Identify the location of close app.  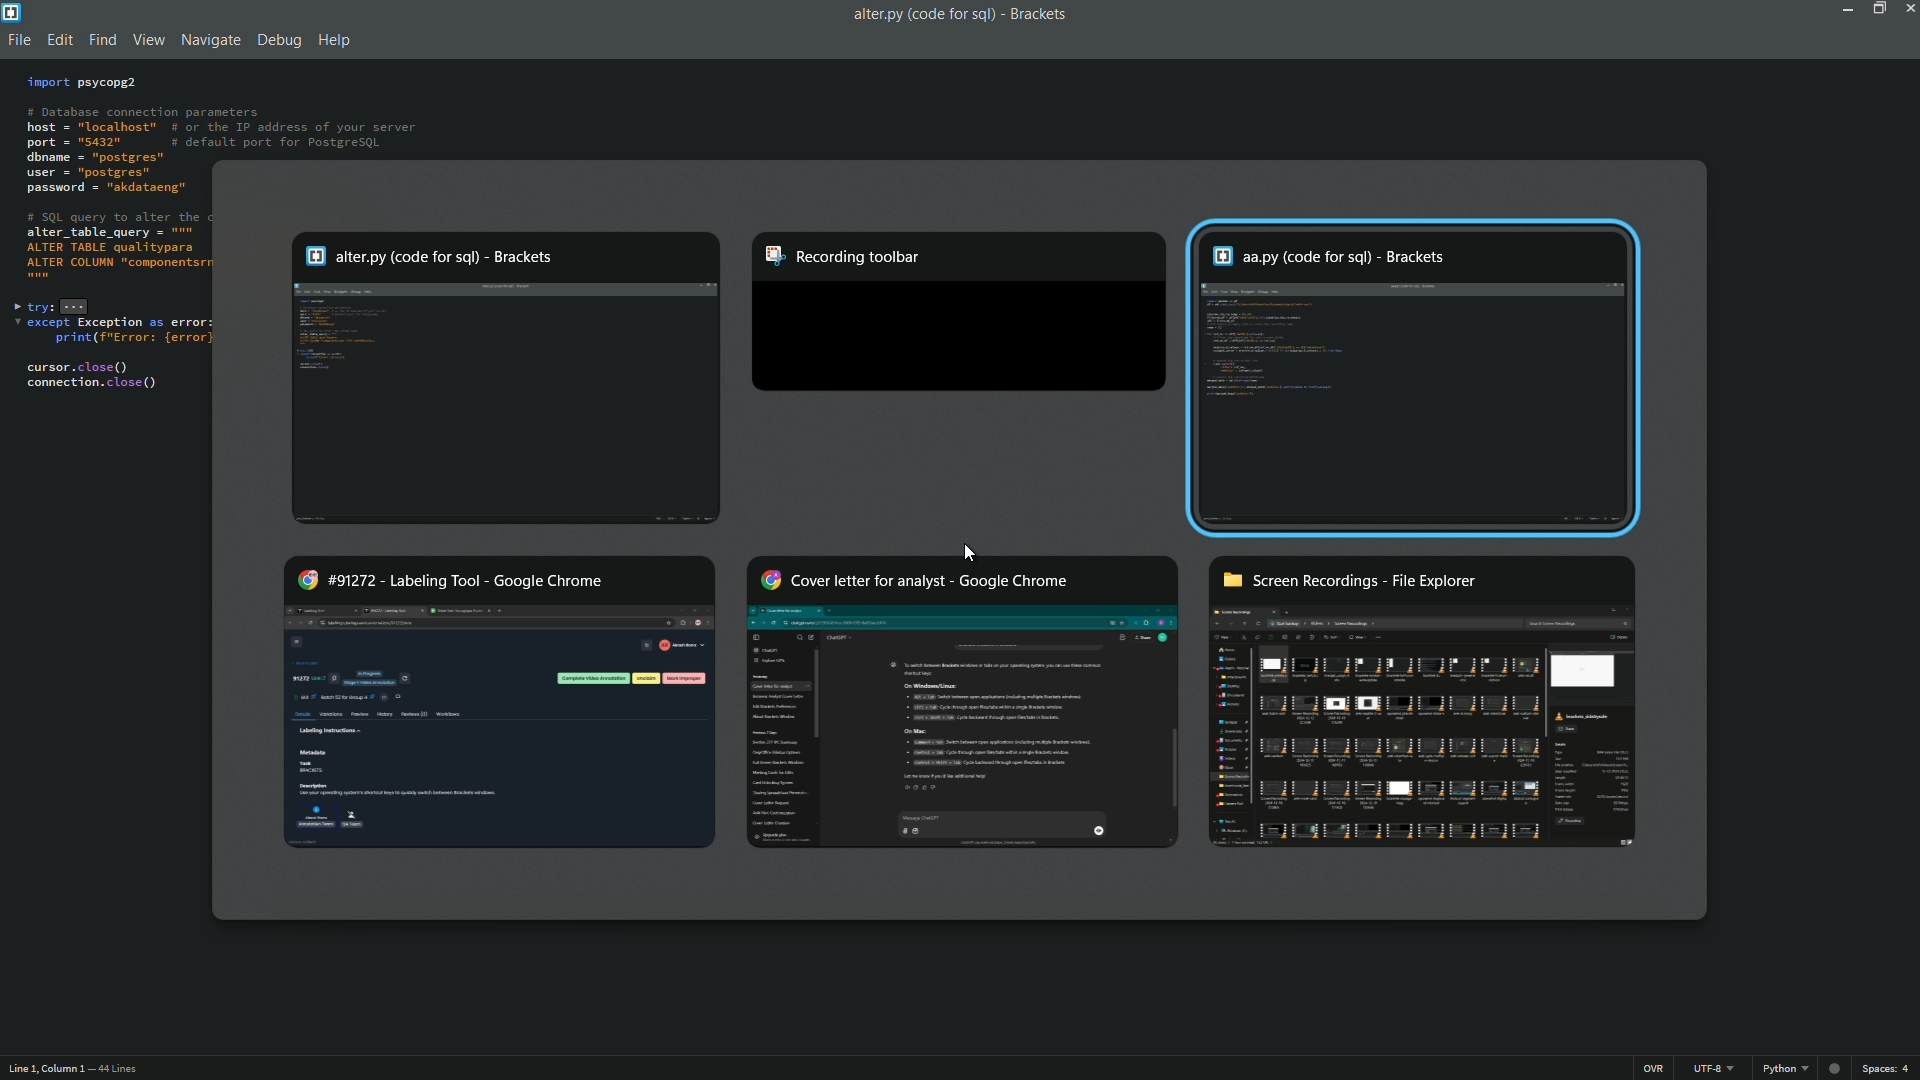
(1908, 10).